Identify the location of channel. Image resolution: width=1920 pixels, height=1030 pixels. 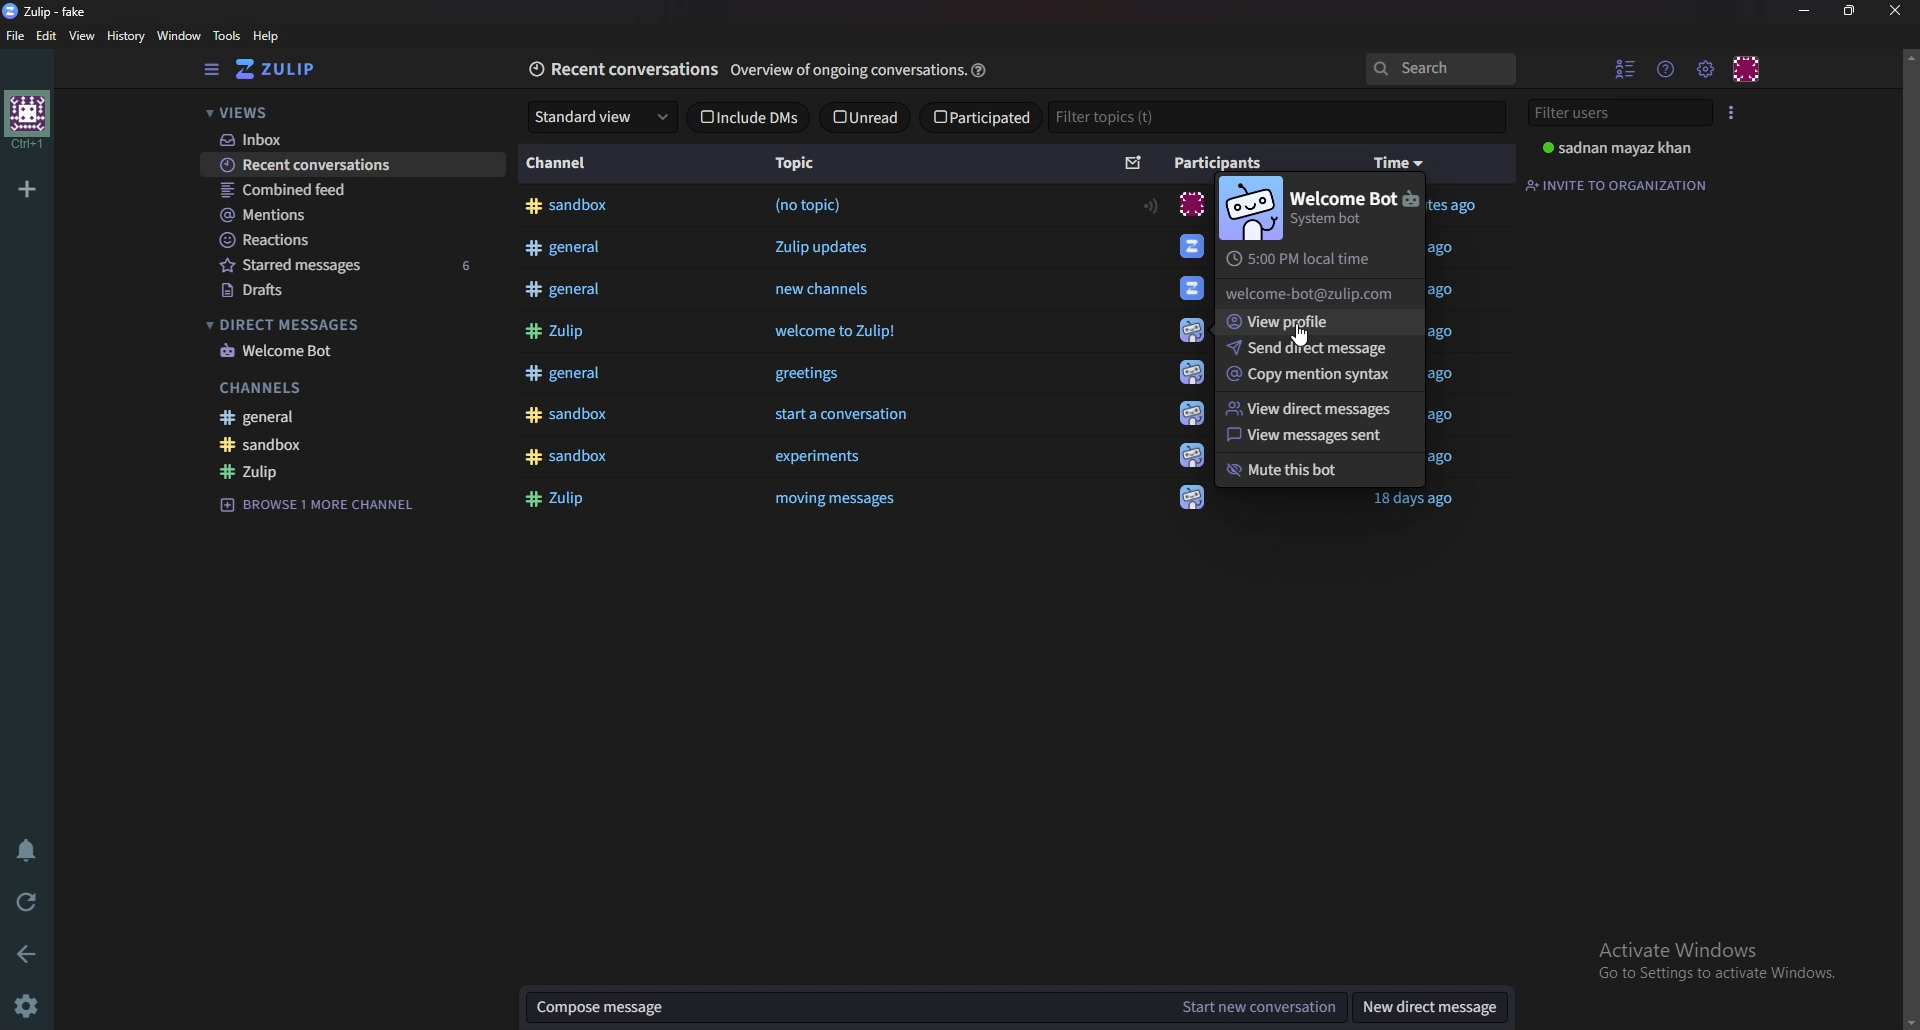
(557, 164).